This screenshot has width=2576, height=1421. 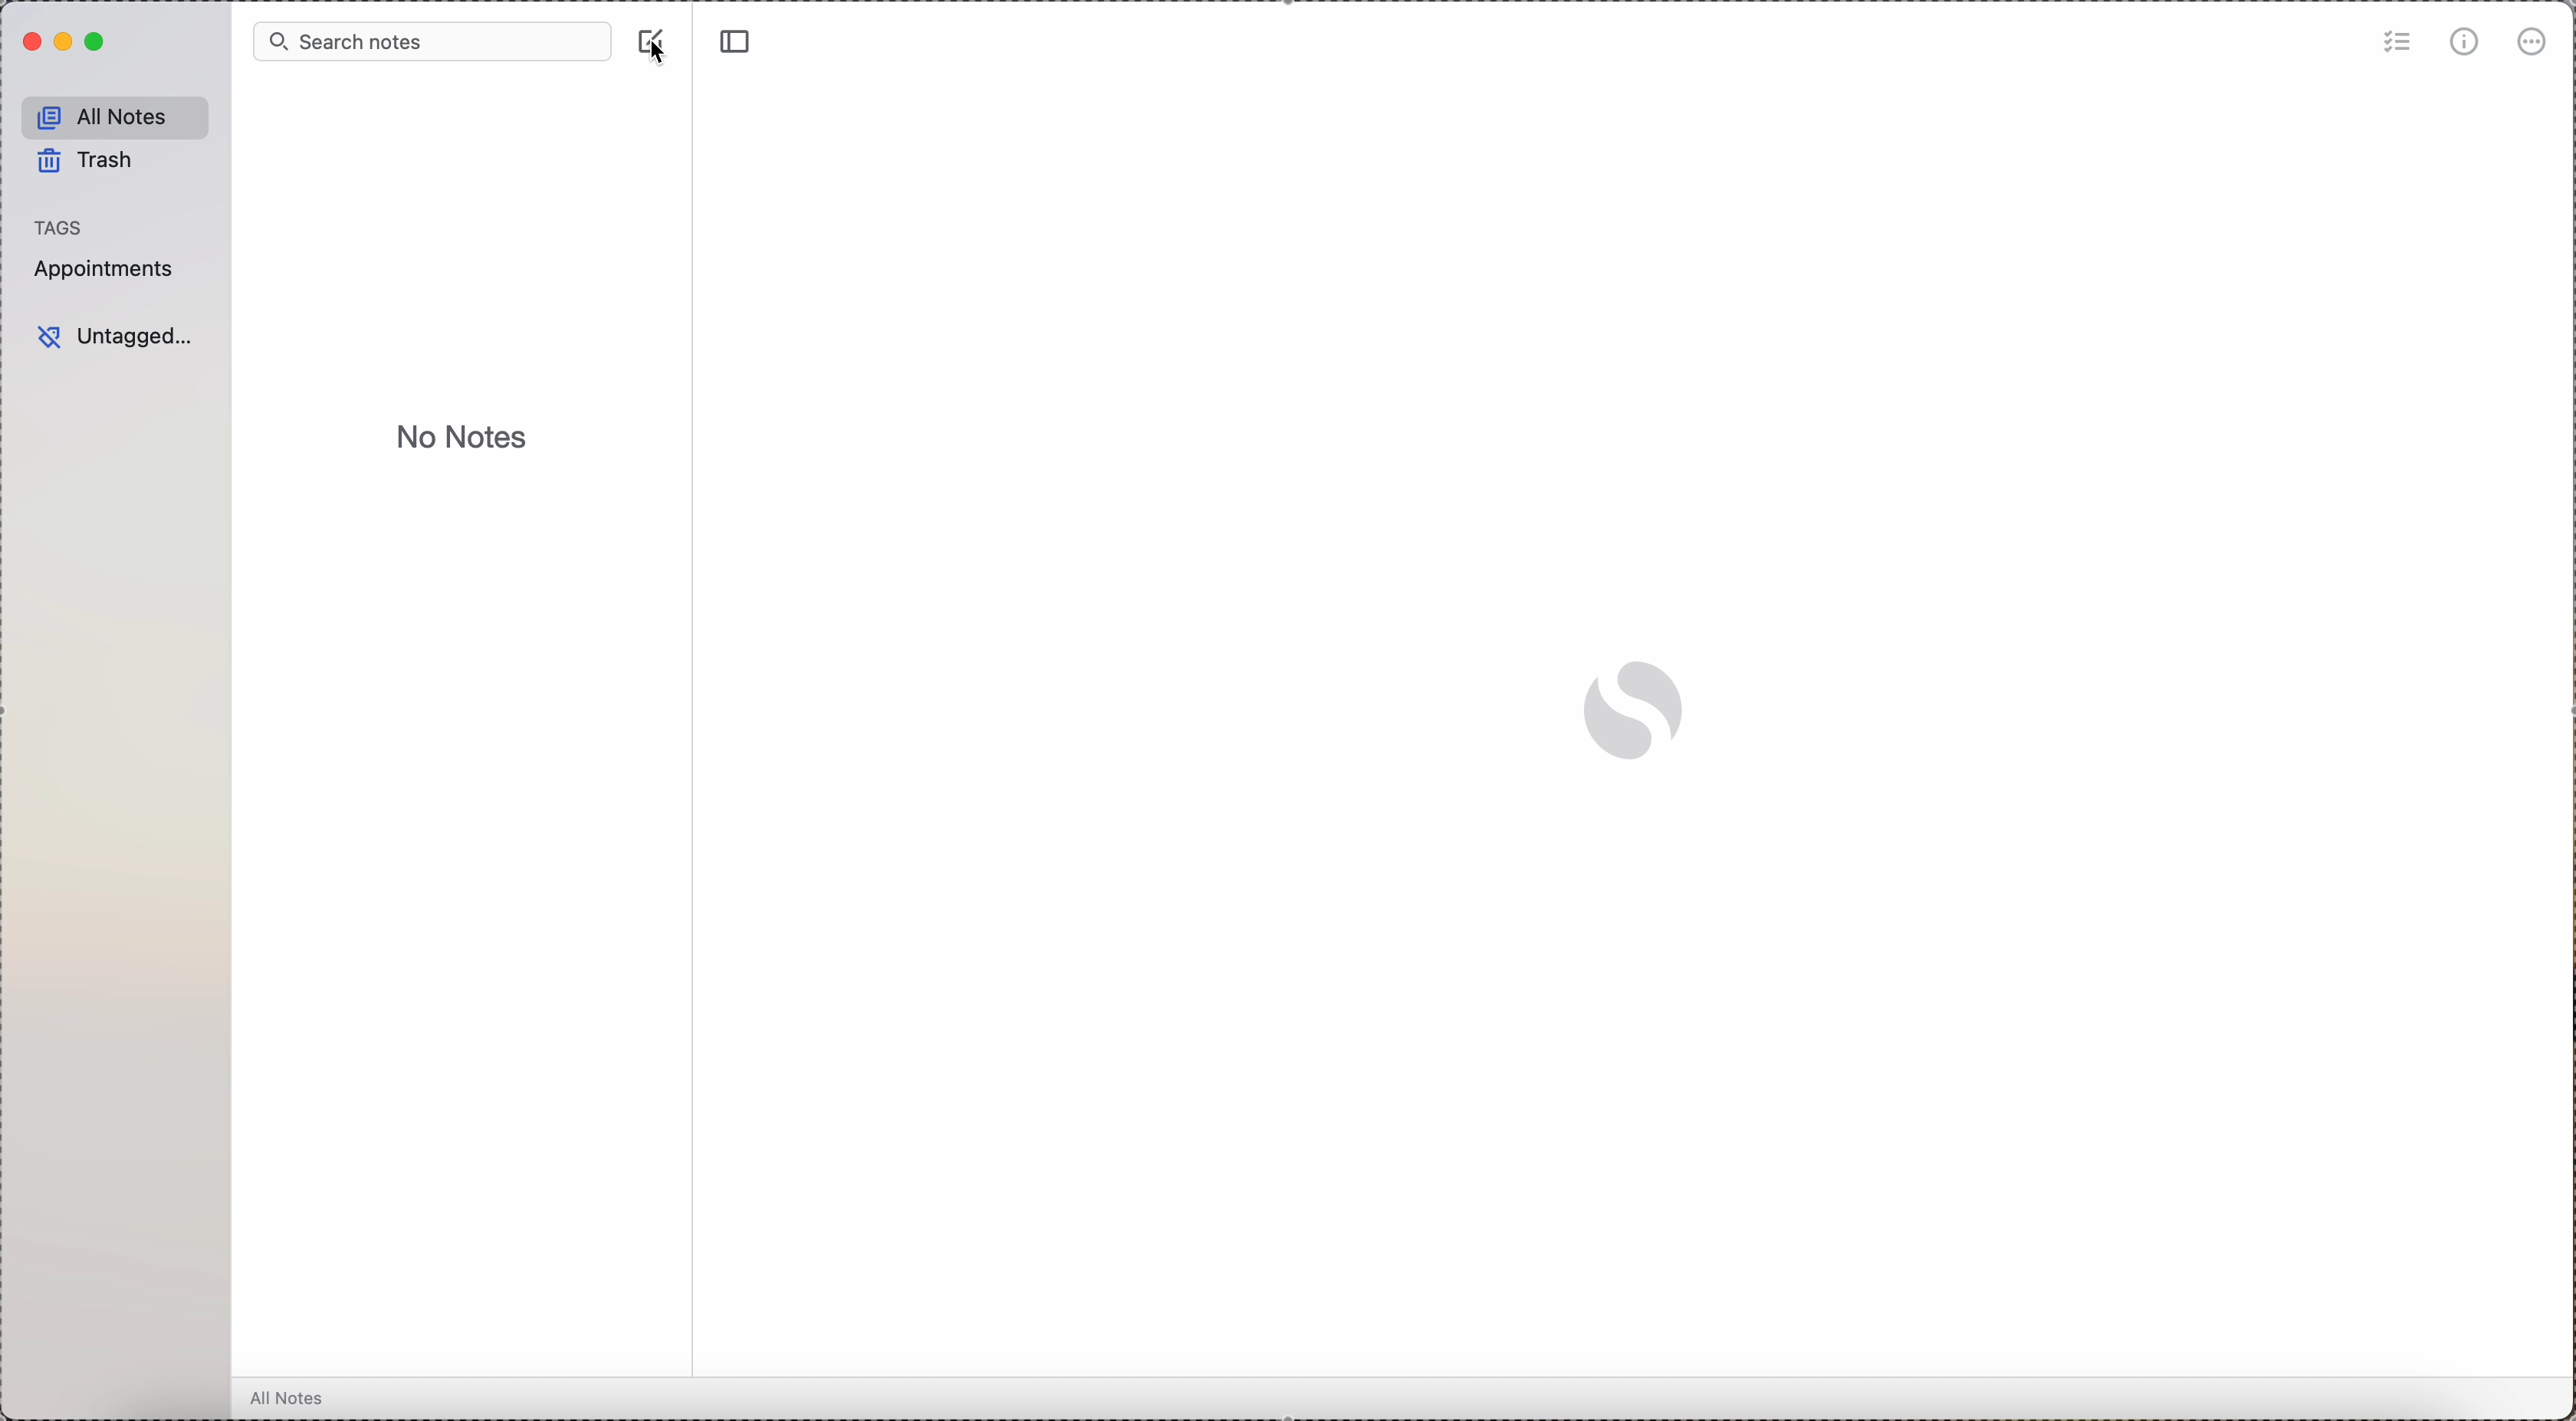 What do you see at coordinates (61, 227) in the screenshot?
I see `tags` at bounding box center [61, 227].